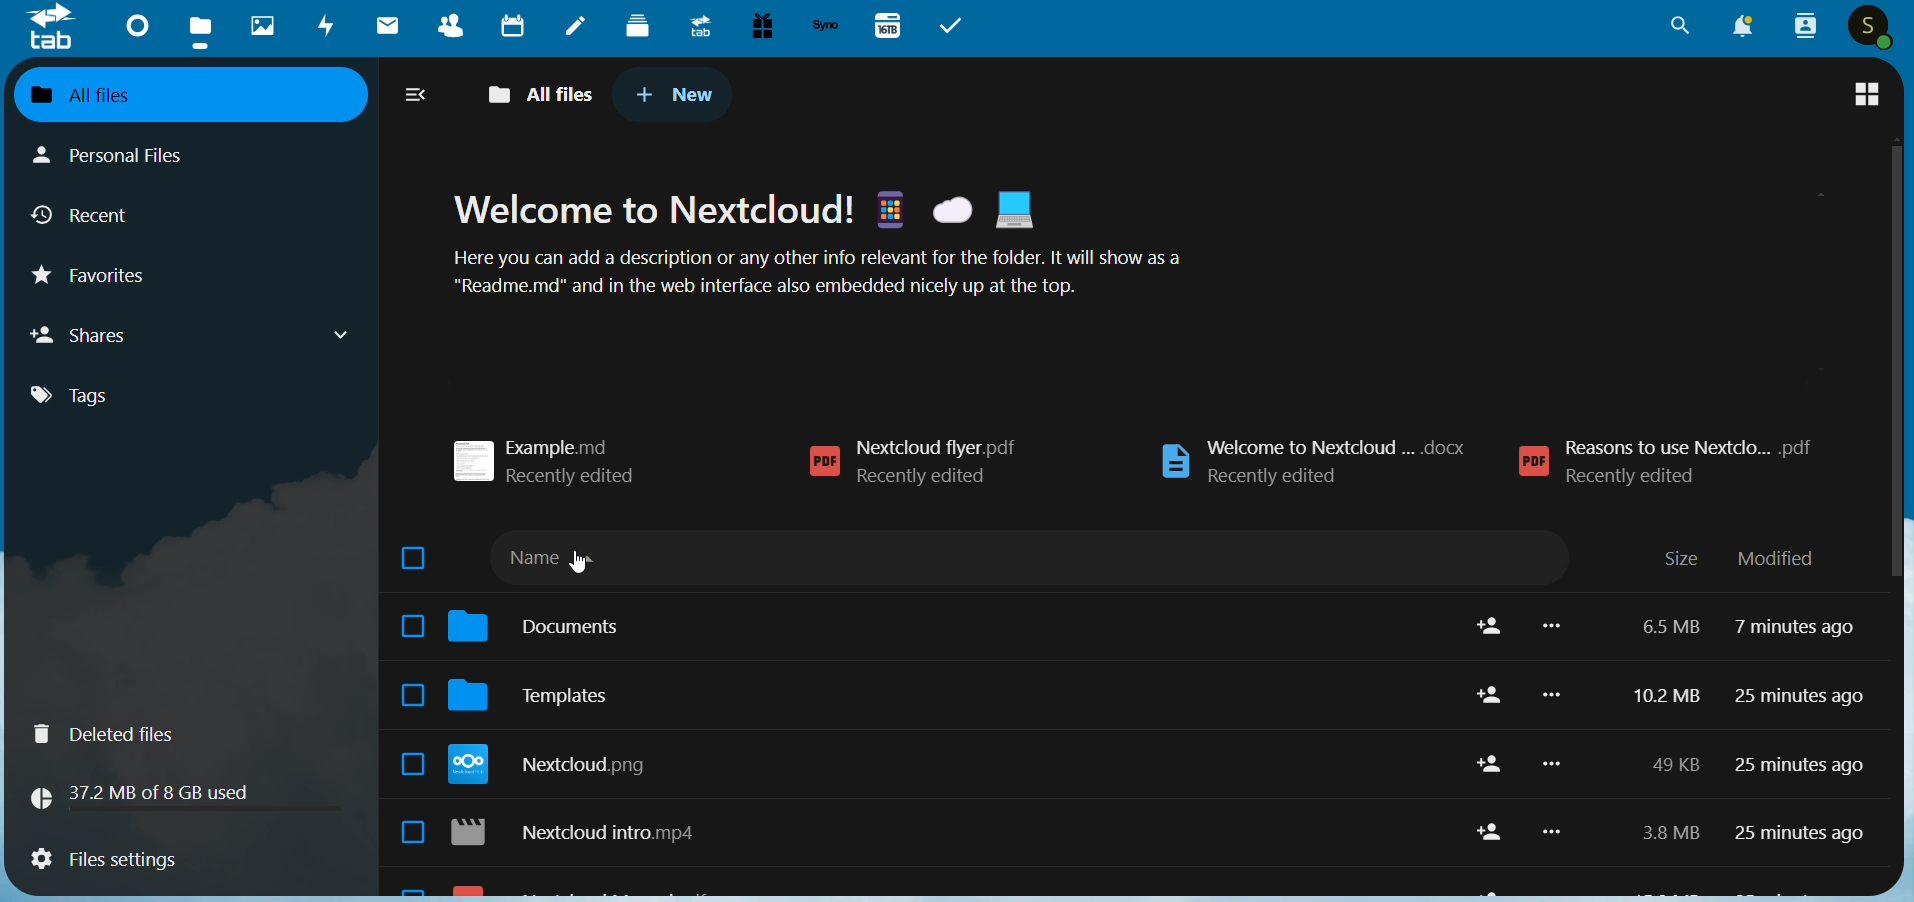  What do you see at coordinates (1685, 453) in the screenshot?
I see `reasons to use nextcloud... pdf recently edited` at bounding box center [1685, 453].